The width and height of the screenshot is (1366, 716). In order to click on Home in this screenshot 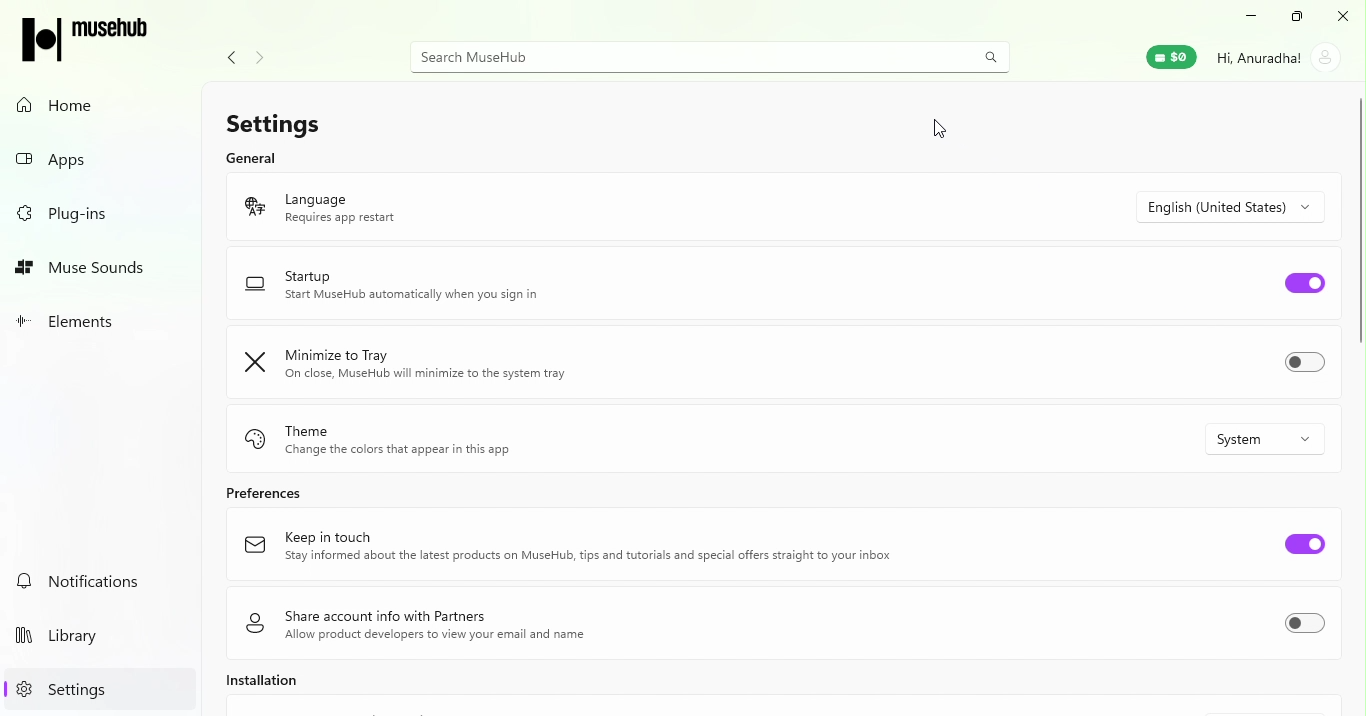, I will do `click(60, 106)`.